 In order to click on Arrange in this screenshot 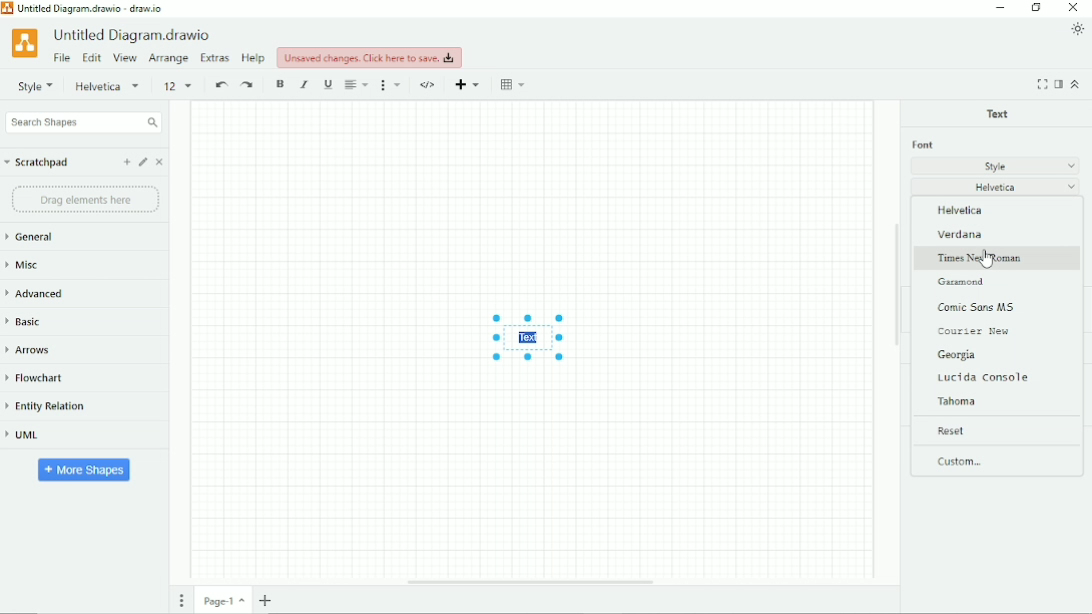, I will do `click(169, 59)`.